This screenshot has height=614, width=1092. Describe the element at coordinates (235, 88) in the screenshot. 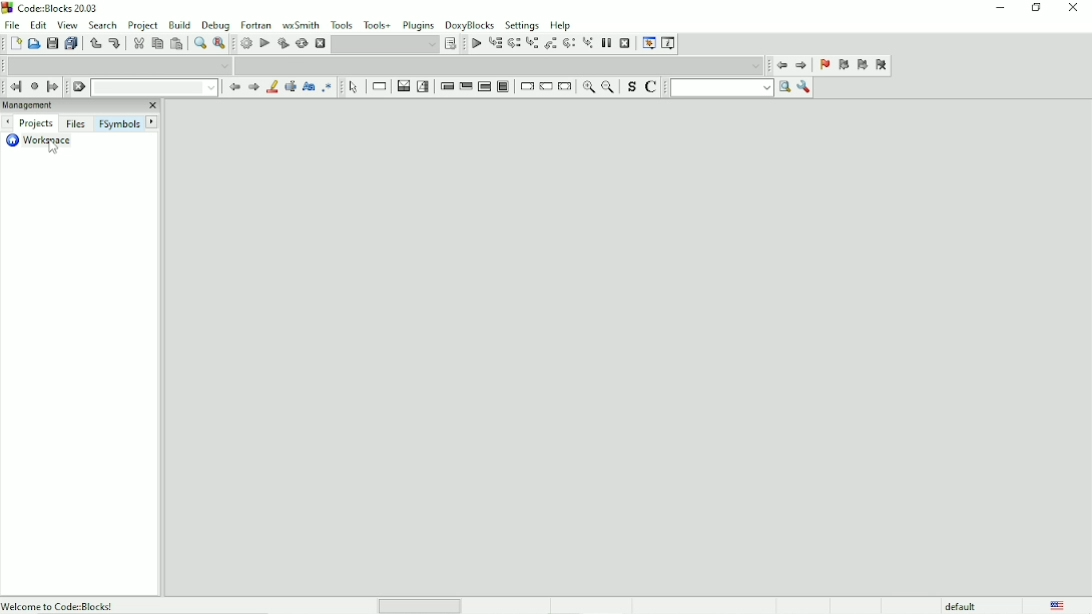

I see `Prev` at that location.